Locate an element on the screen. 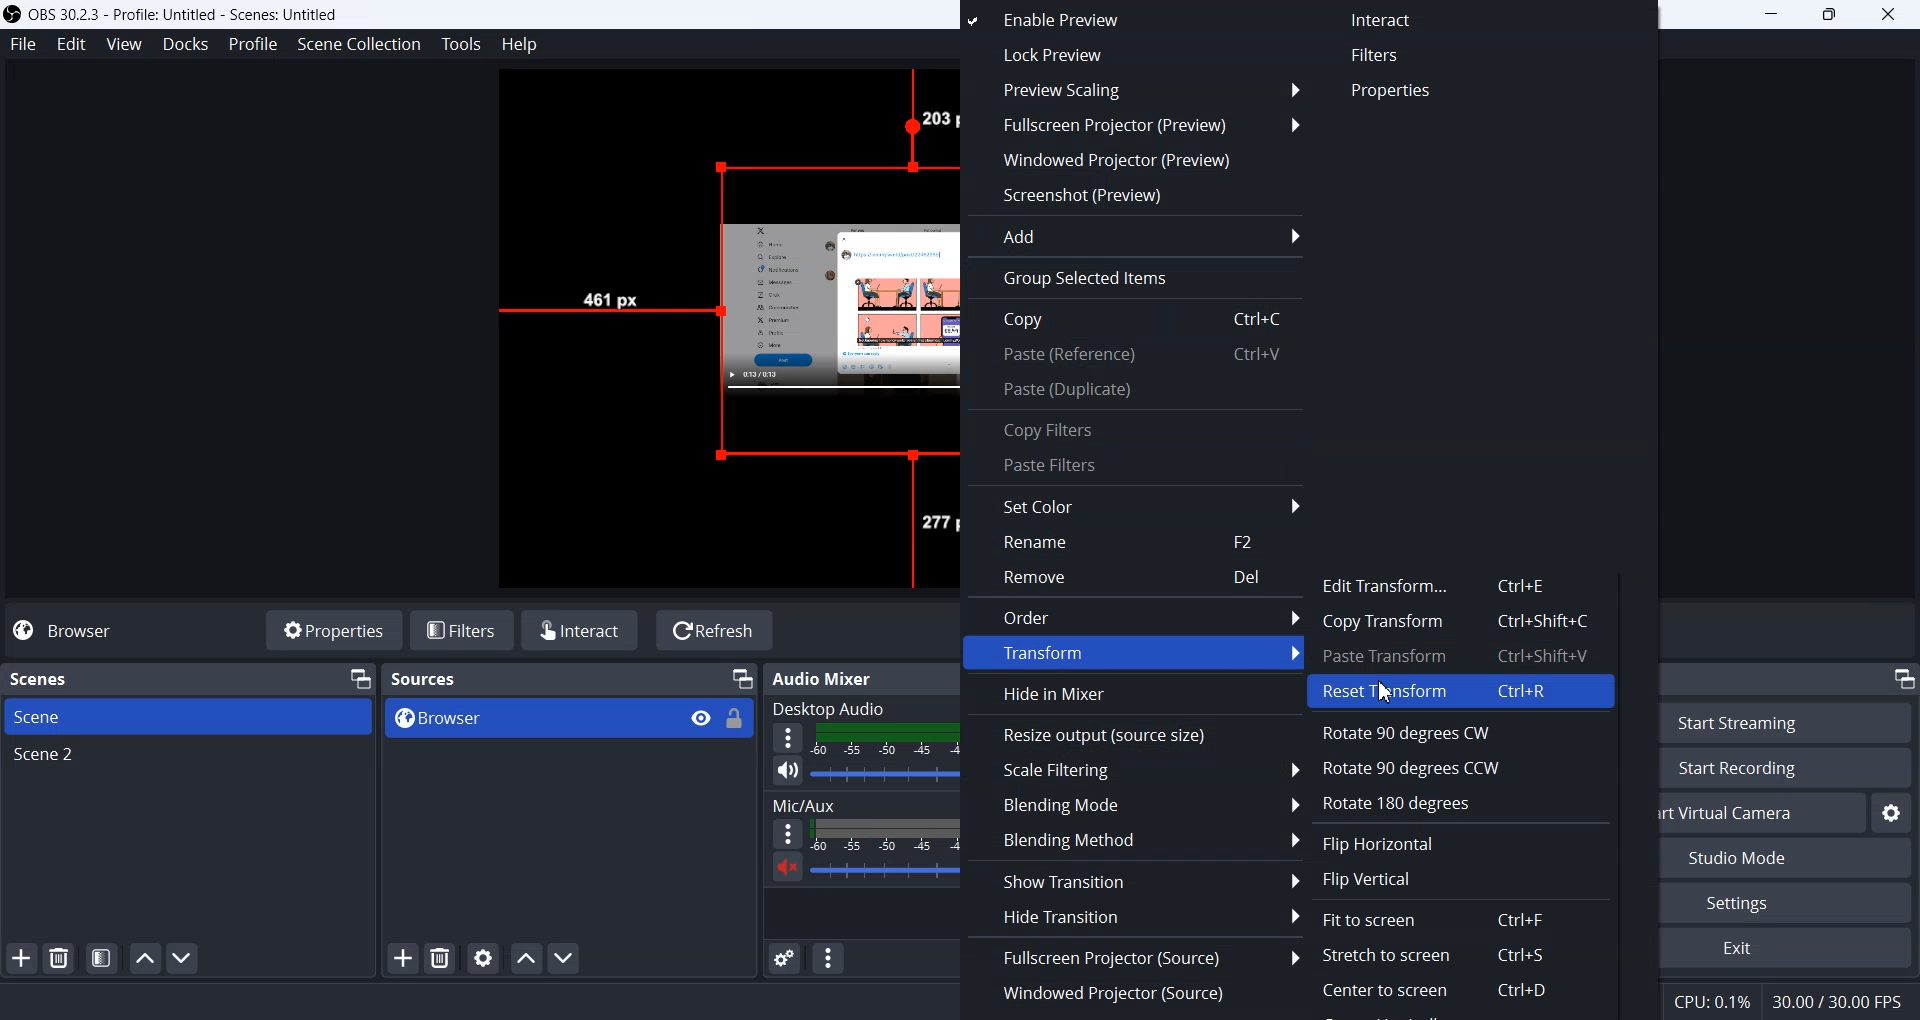 The image size is (1920, 1020). Move scene down is located at coordinates (183, 958).